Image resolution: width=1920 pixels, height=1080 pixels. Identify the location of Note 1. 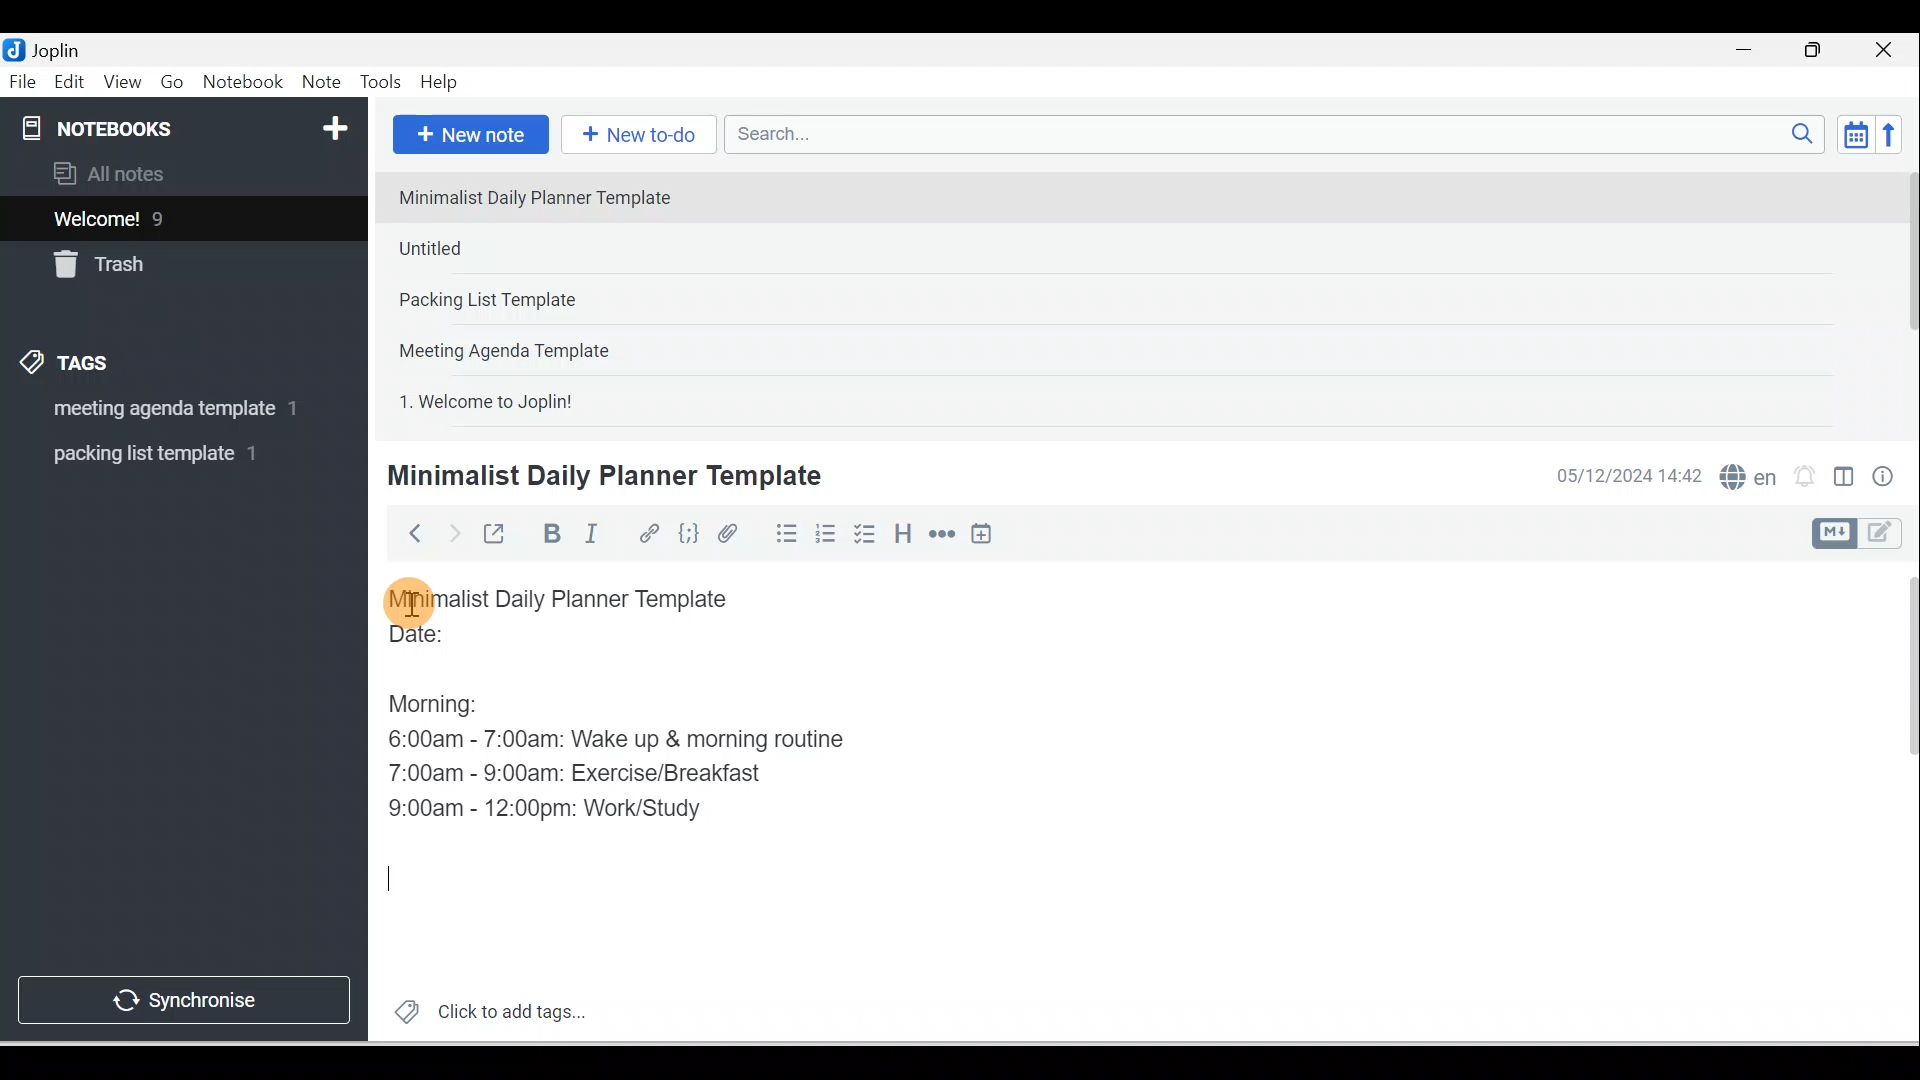
(549, 196).